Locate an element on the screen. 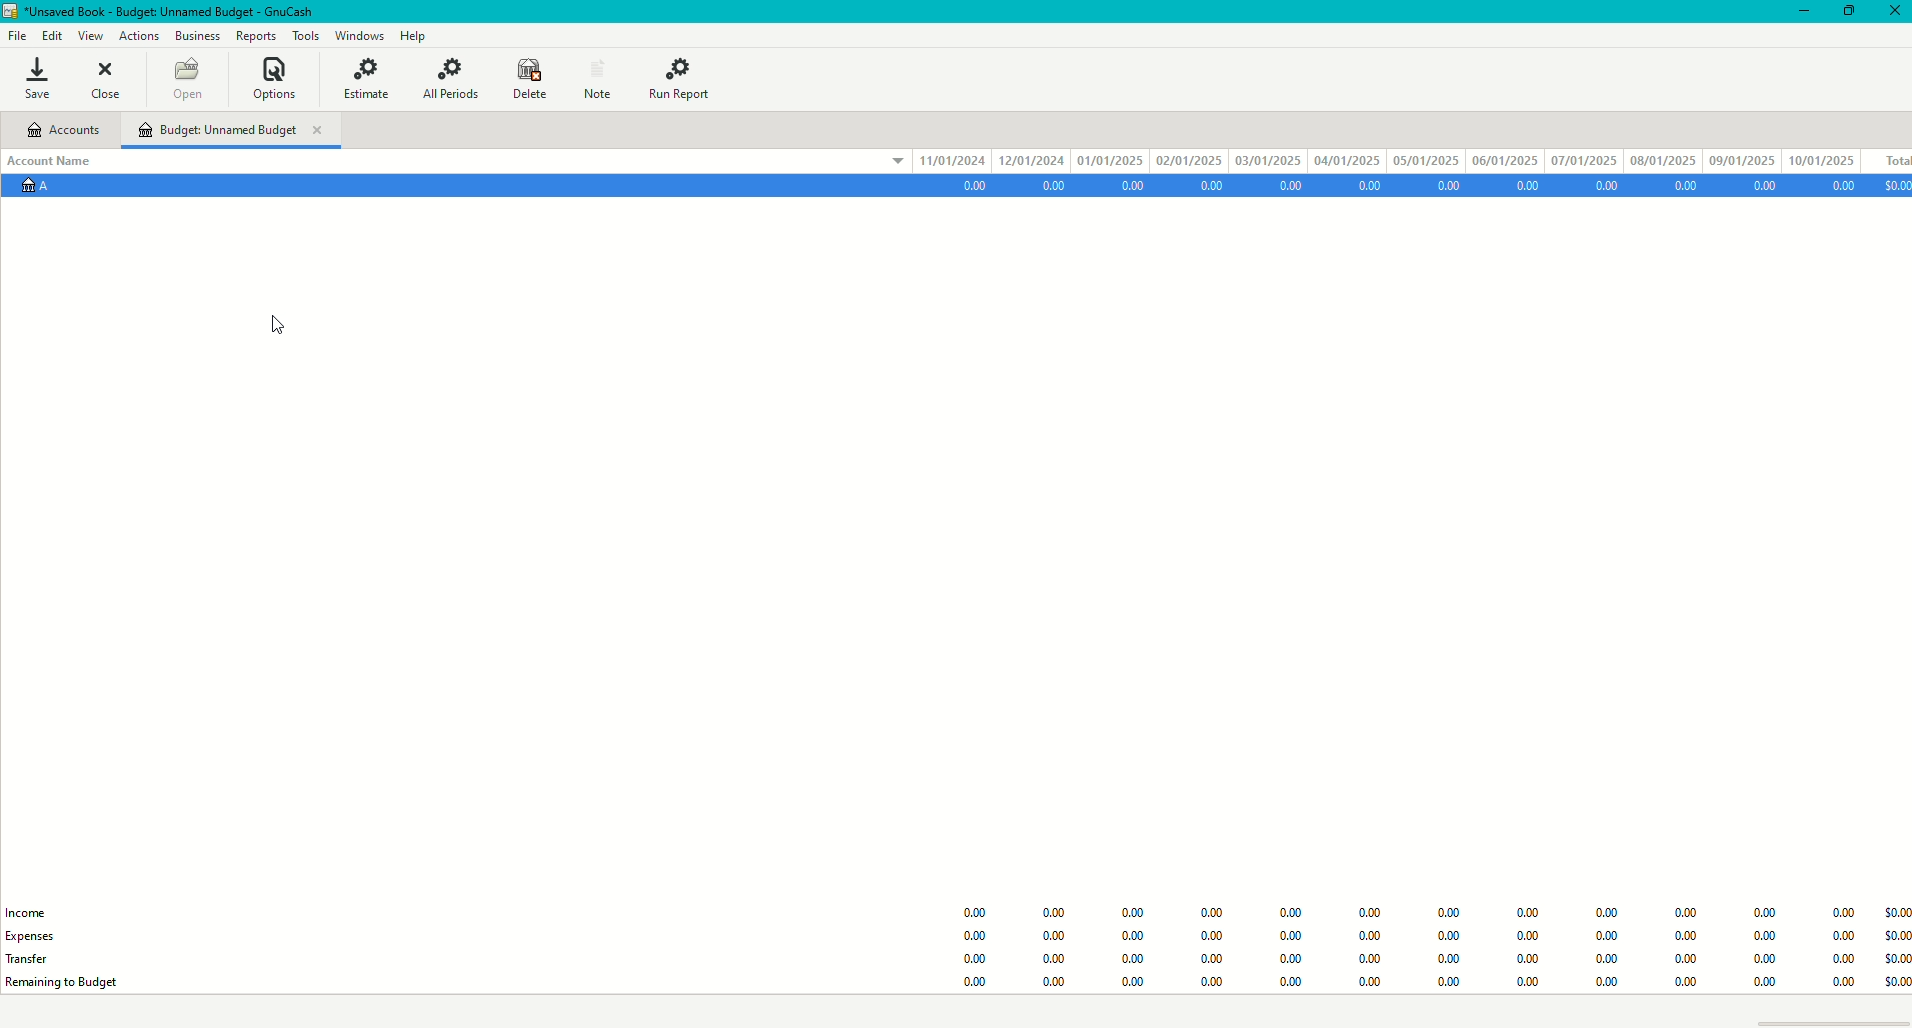 The width and height of the screenshot is (1912, 1028). View is located at coordinates (87, 33).